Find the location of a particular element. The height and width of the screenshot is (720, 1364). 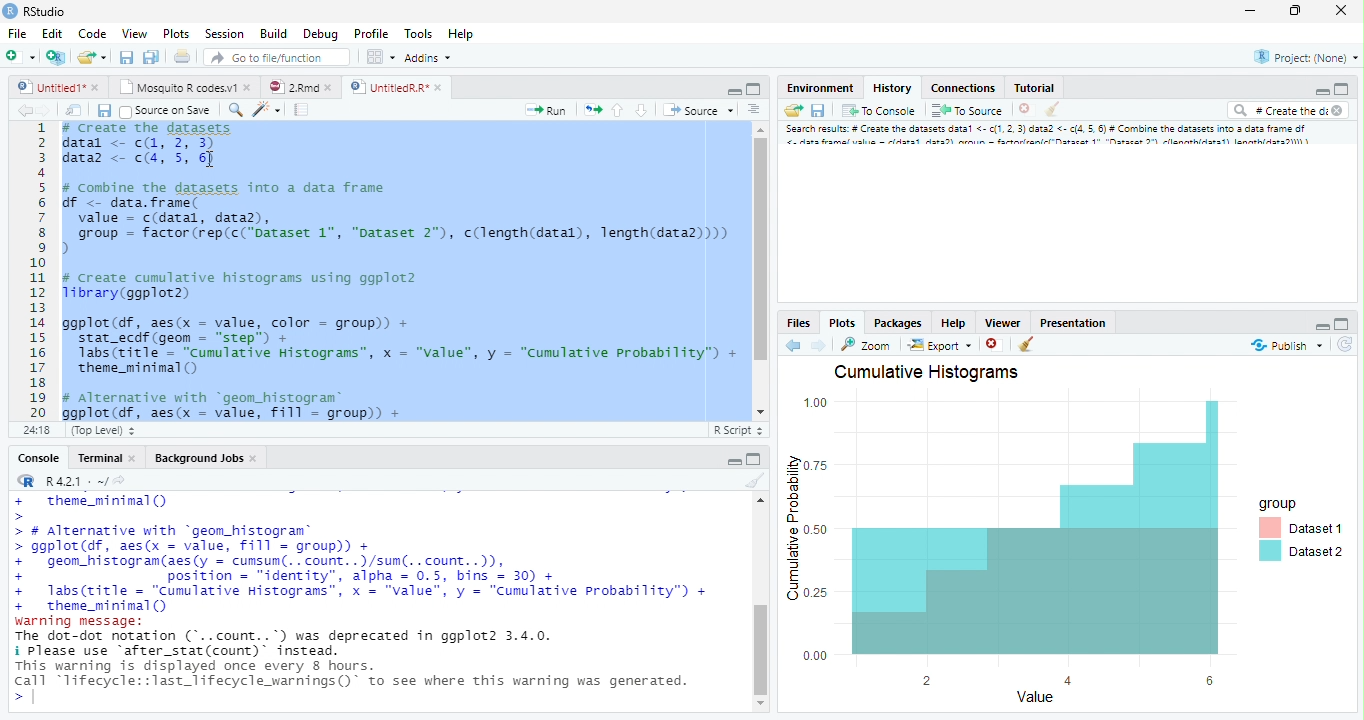

Pages is located at coordinates (300, 111).